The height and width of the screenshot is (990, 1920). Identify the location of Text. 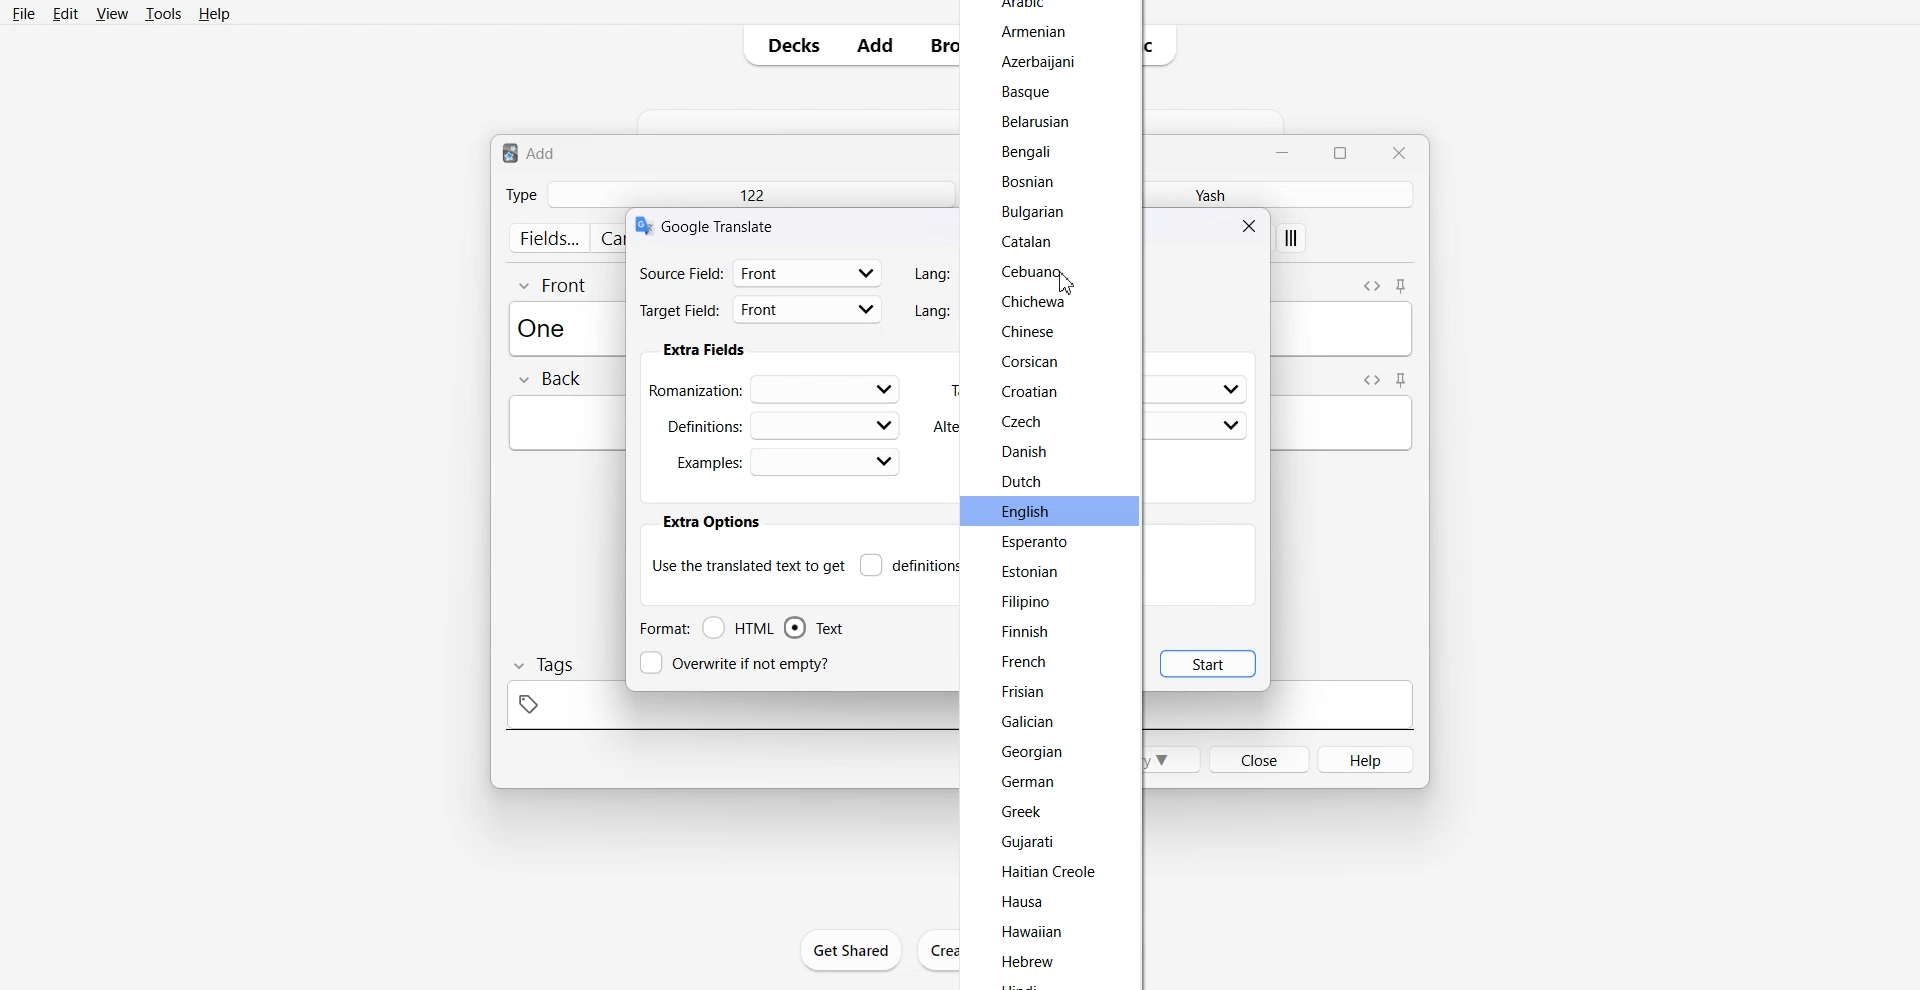
(814, 628).